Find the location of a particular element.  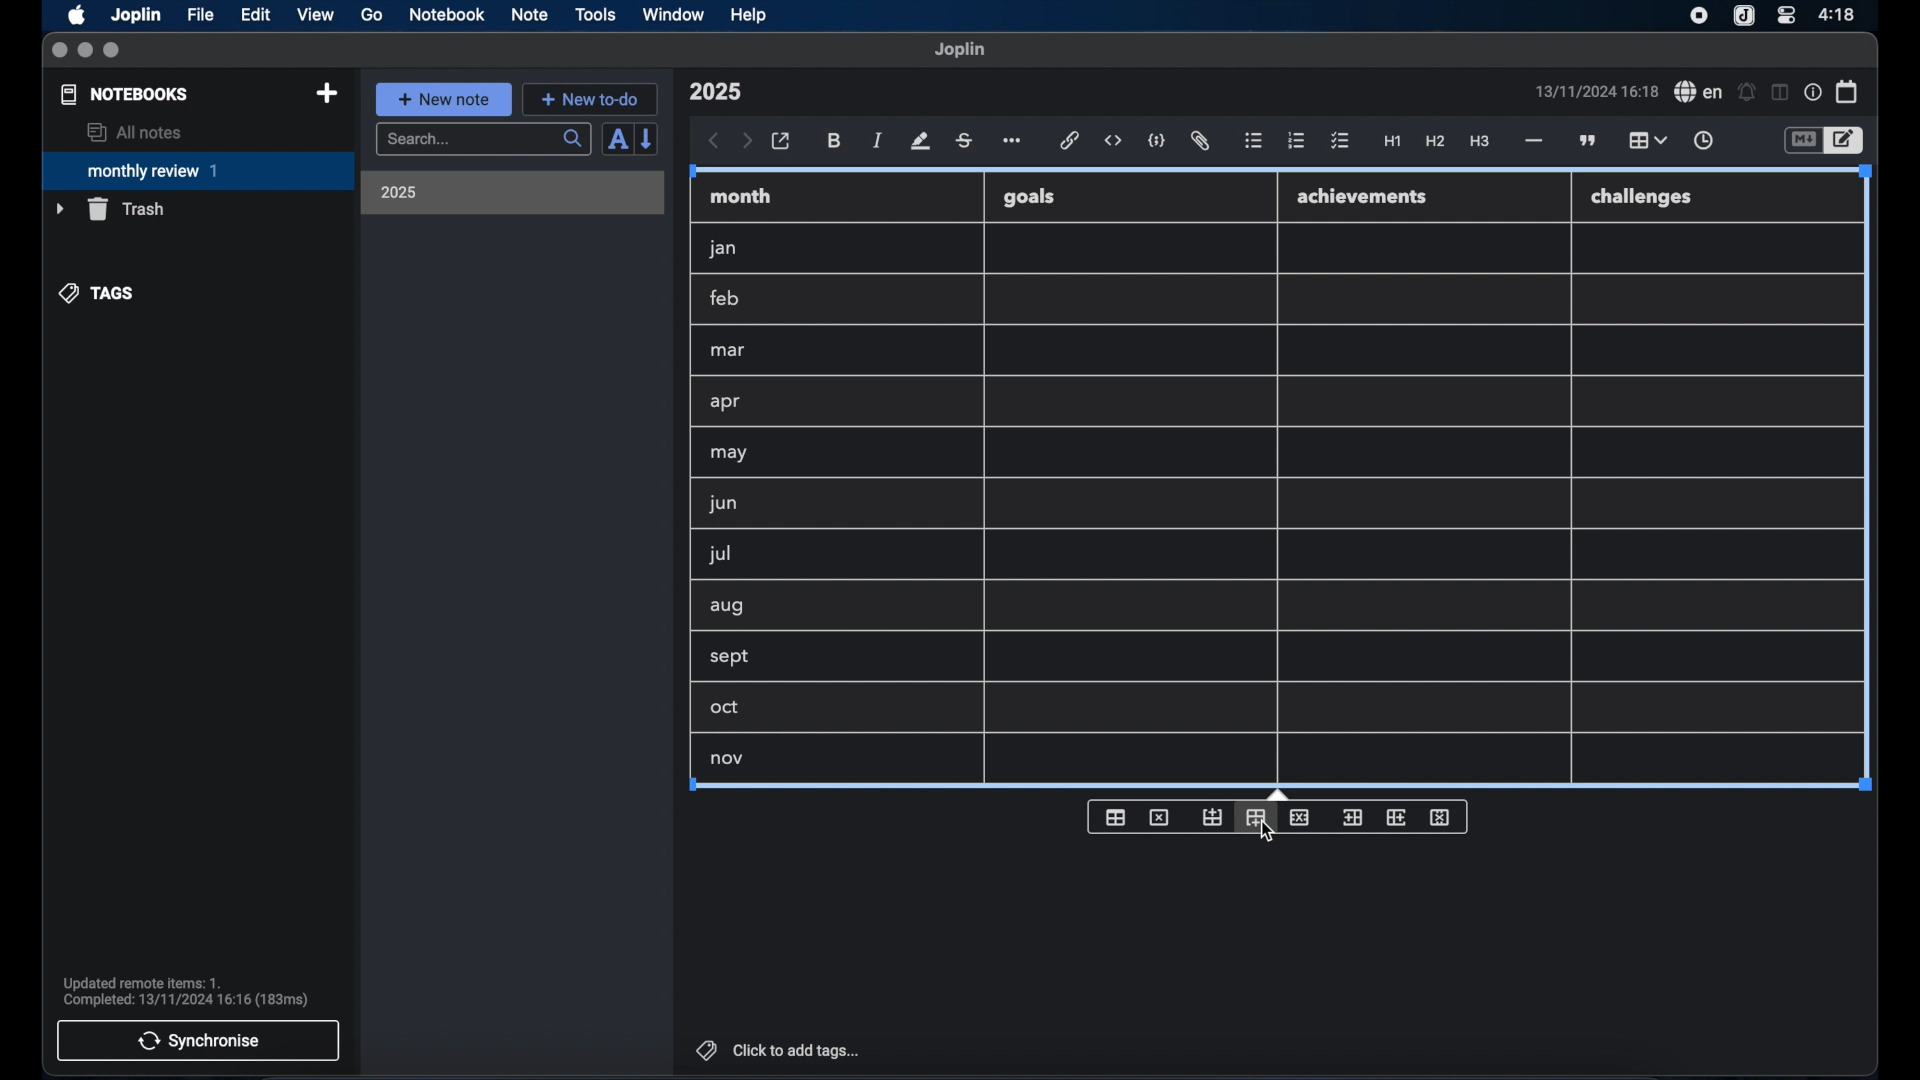

code is located at coordinates (1157, 142).